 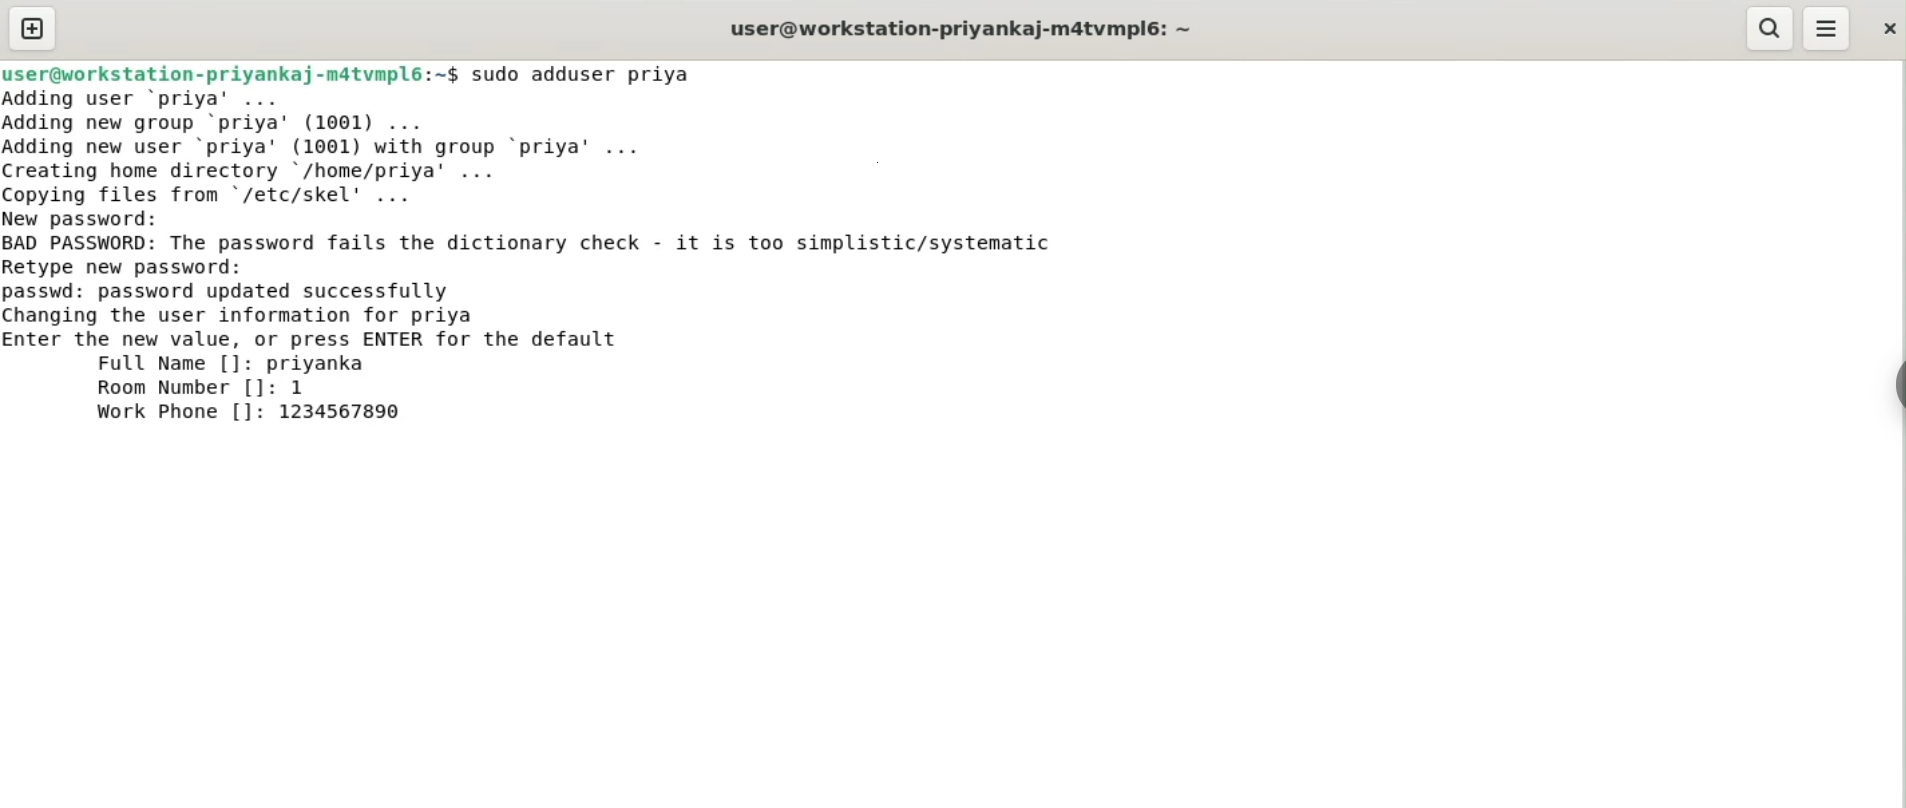 What do you see at coordinates (584, 74) in the screenshot?
I see `sudo adduser priya` at bounding box center [584, 74].